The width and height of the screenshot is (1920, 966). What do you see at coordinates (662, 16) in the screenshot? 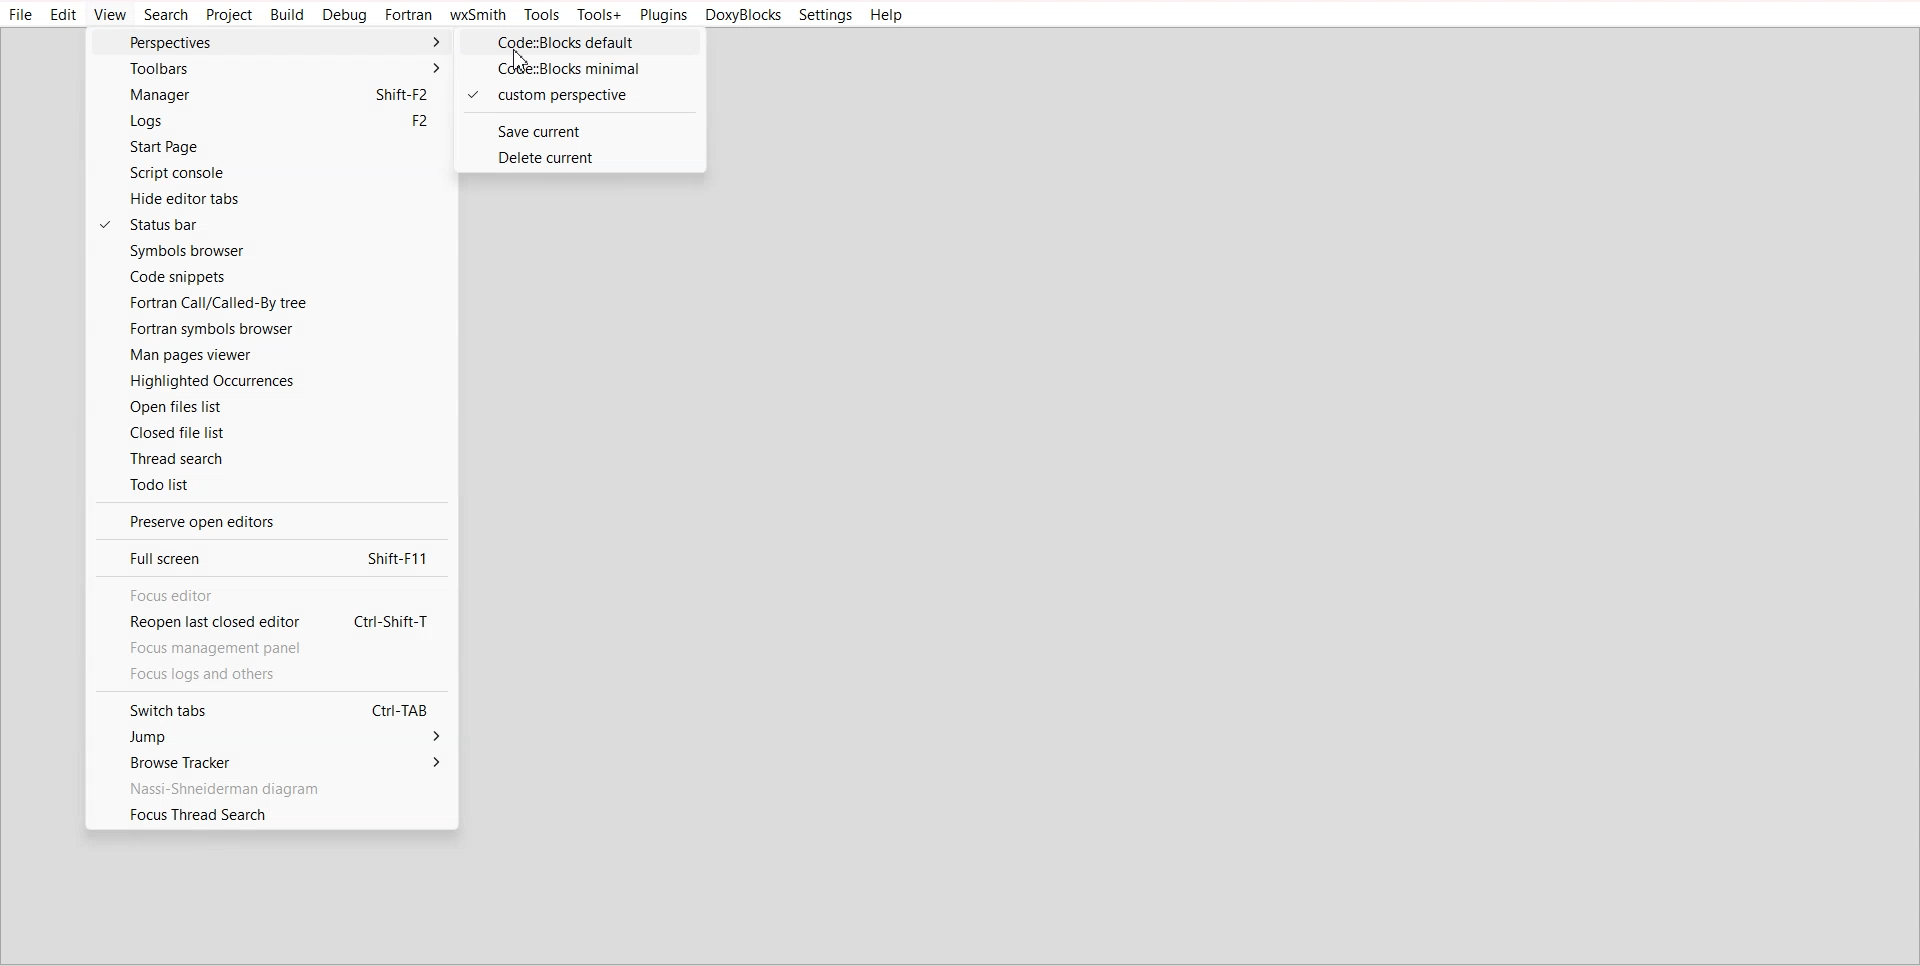
I see `Plugins` at bounding box center [662, 16].